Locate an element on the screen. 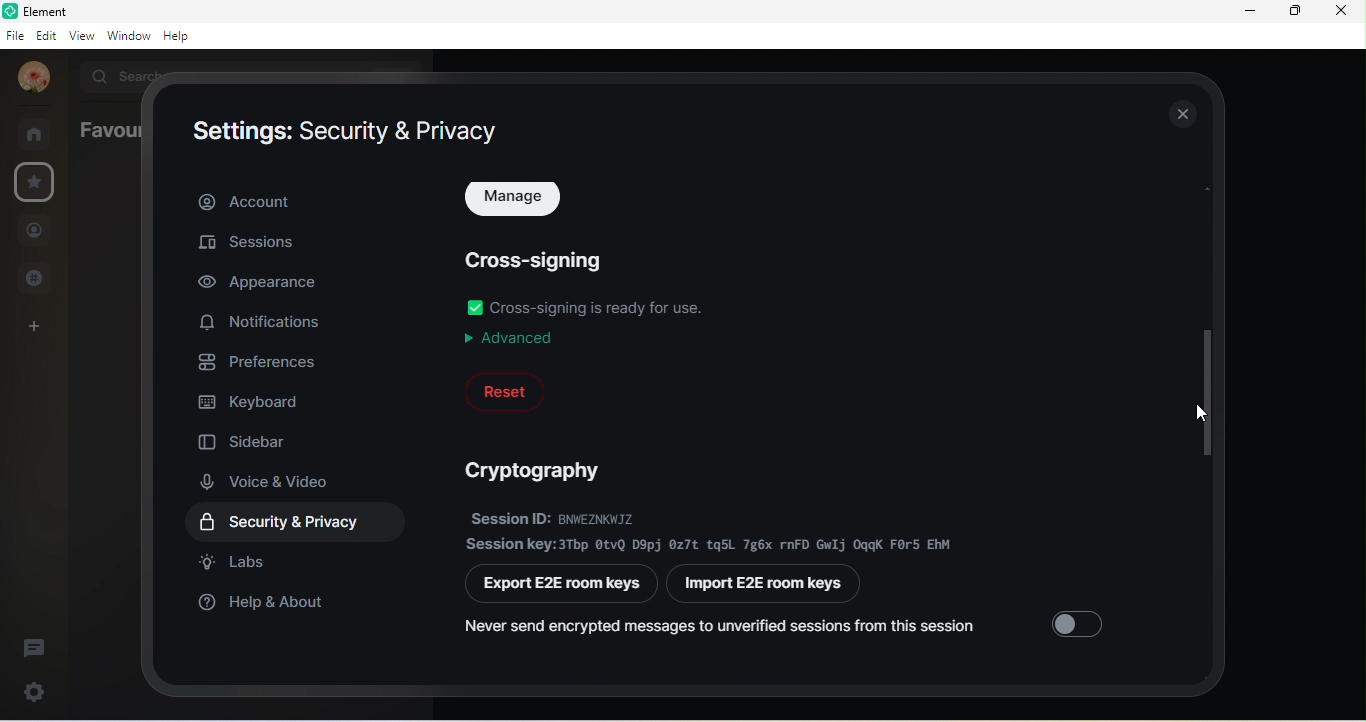 This screenshot has width=1366, height=722. sidebar is located at coordinates (248, 438).